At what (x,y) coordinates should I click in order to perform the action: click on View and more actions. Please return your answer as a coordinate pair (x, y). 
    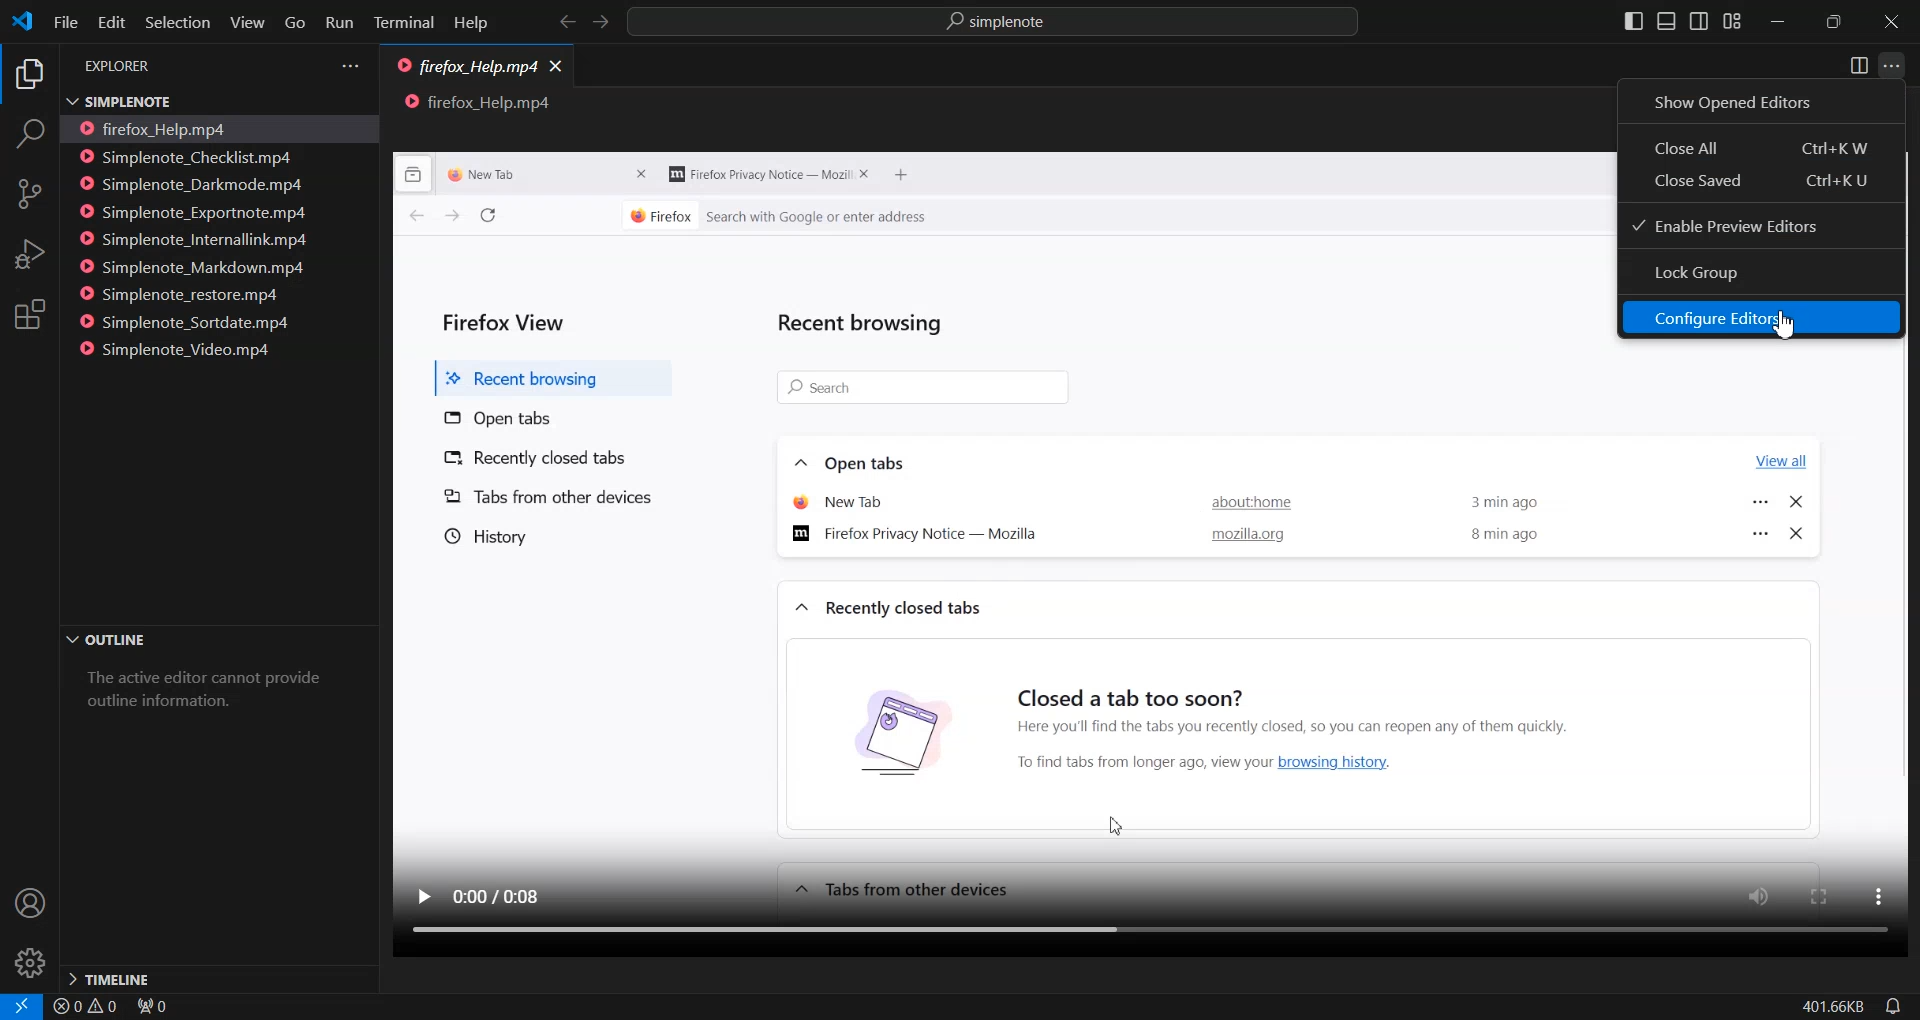
    Looking at the image, I should click on (350, 66).